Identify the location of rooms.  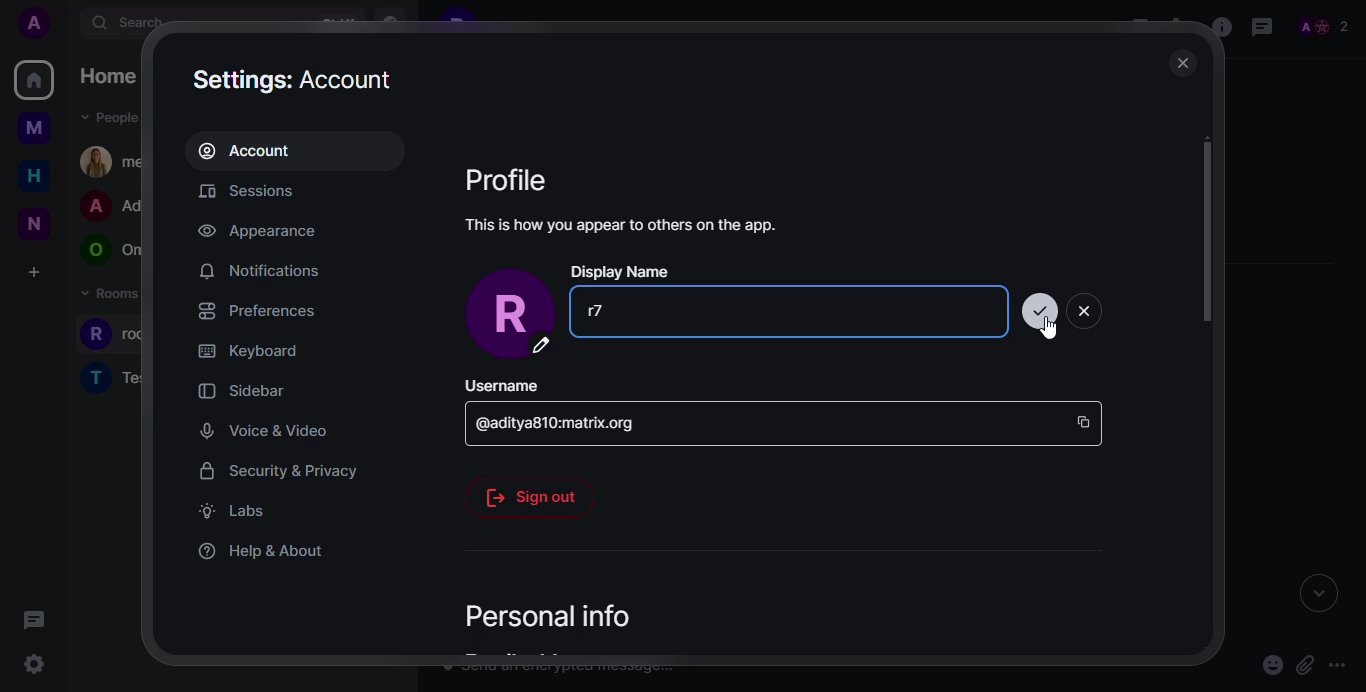
(116, 378).